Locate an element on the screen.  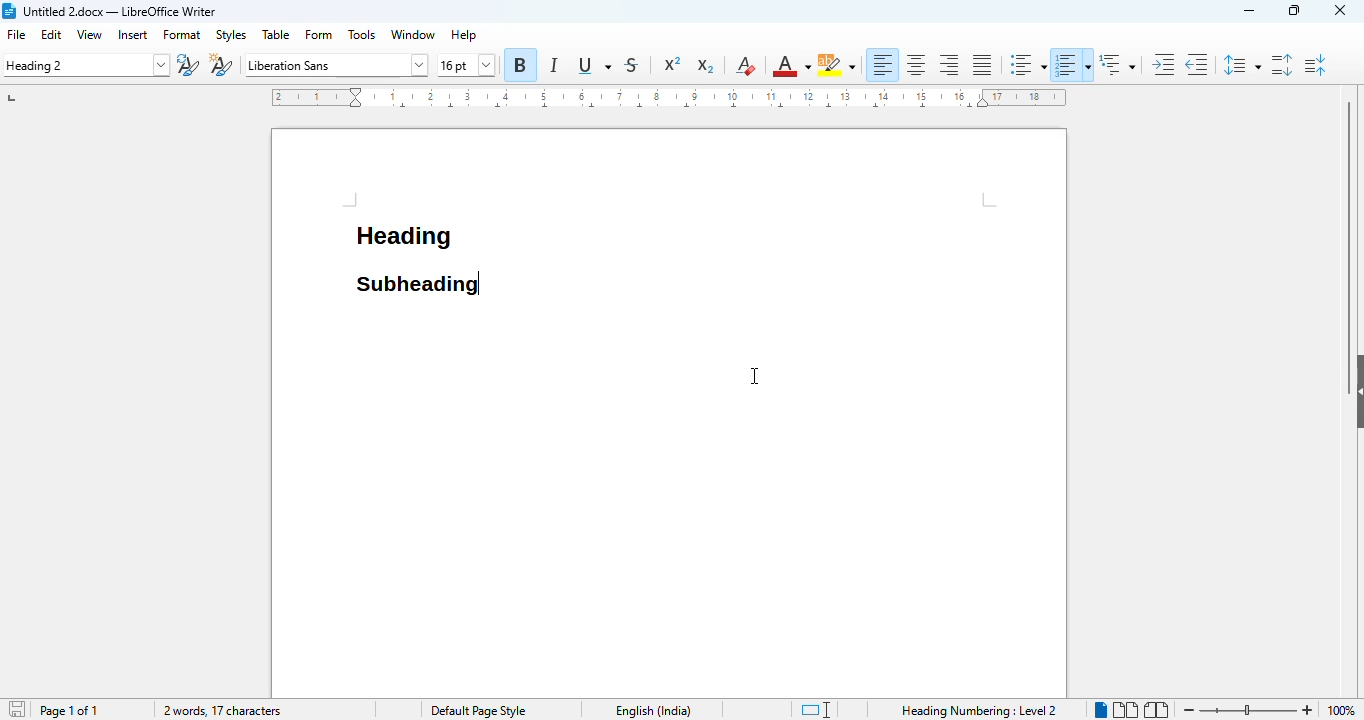
superscript is located at coordinates (673, 64).